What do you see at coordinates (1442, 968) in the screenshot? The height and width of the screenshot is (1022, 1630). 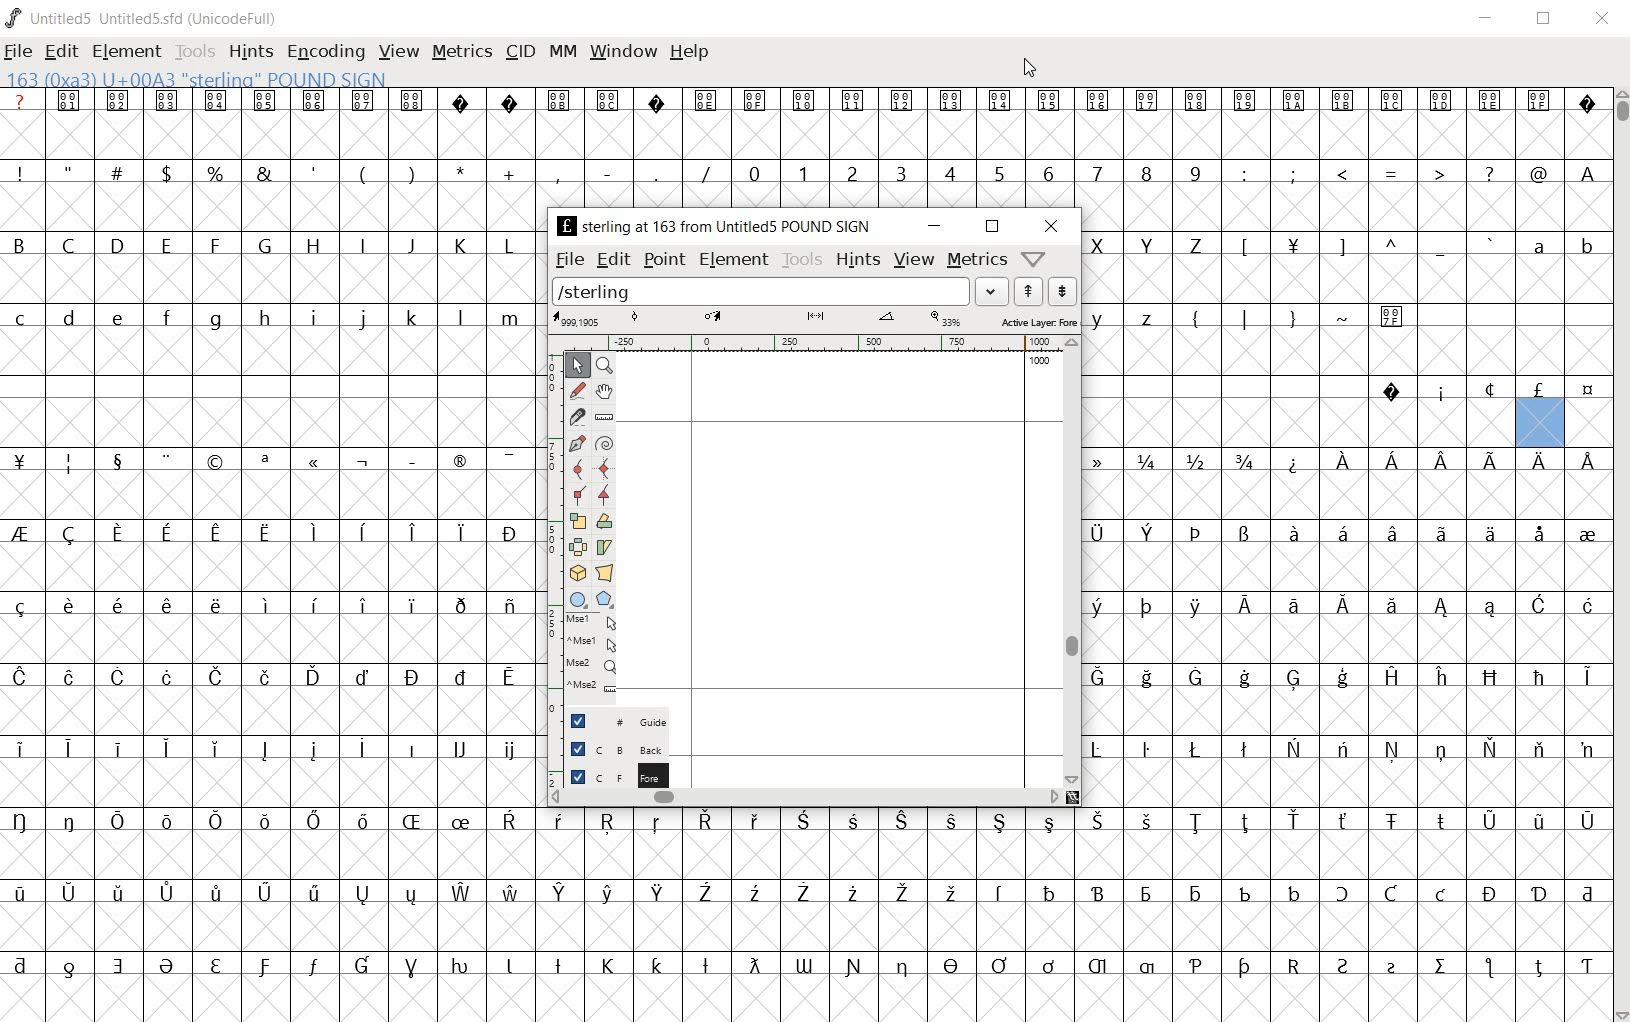 I see `Symbol` at bounding box center [1442, 968].